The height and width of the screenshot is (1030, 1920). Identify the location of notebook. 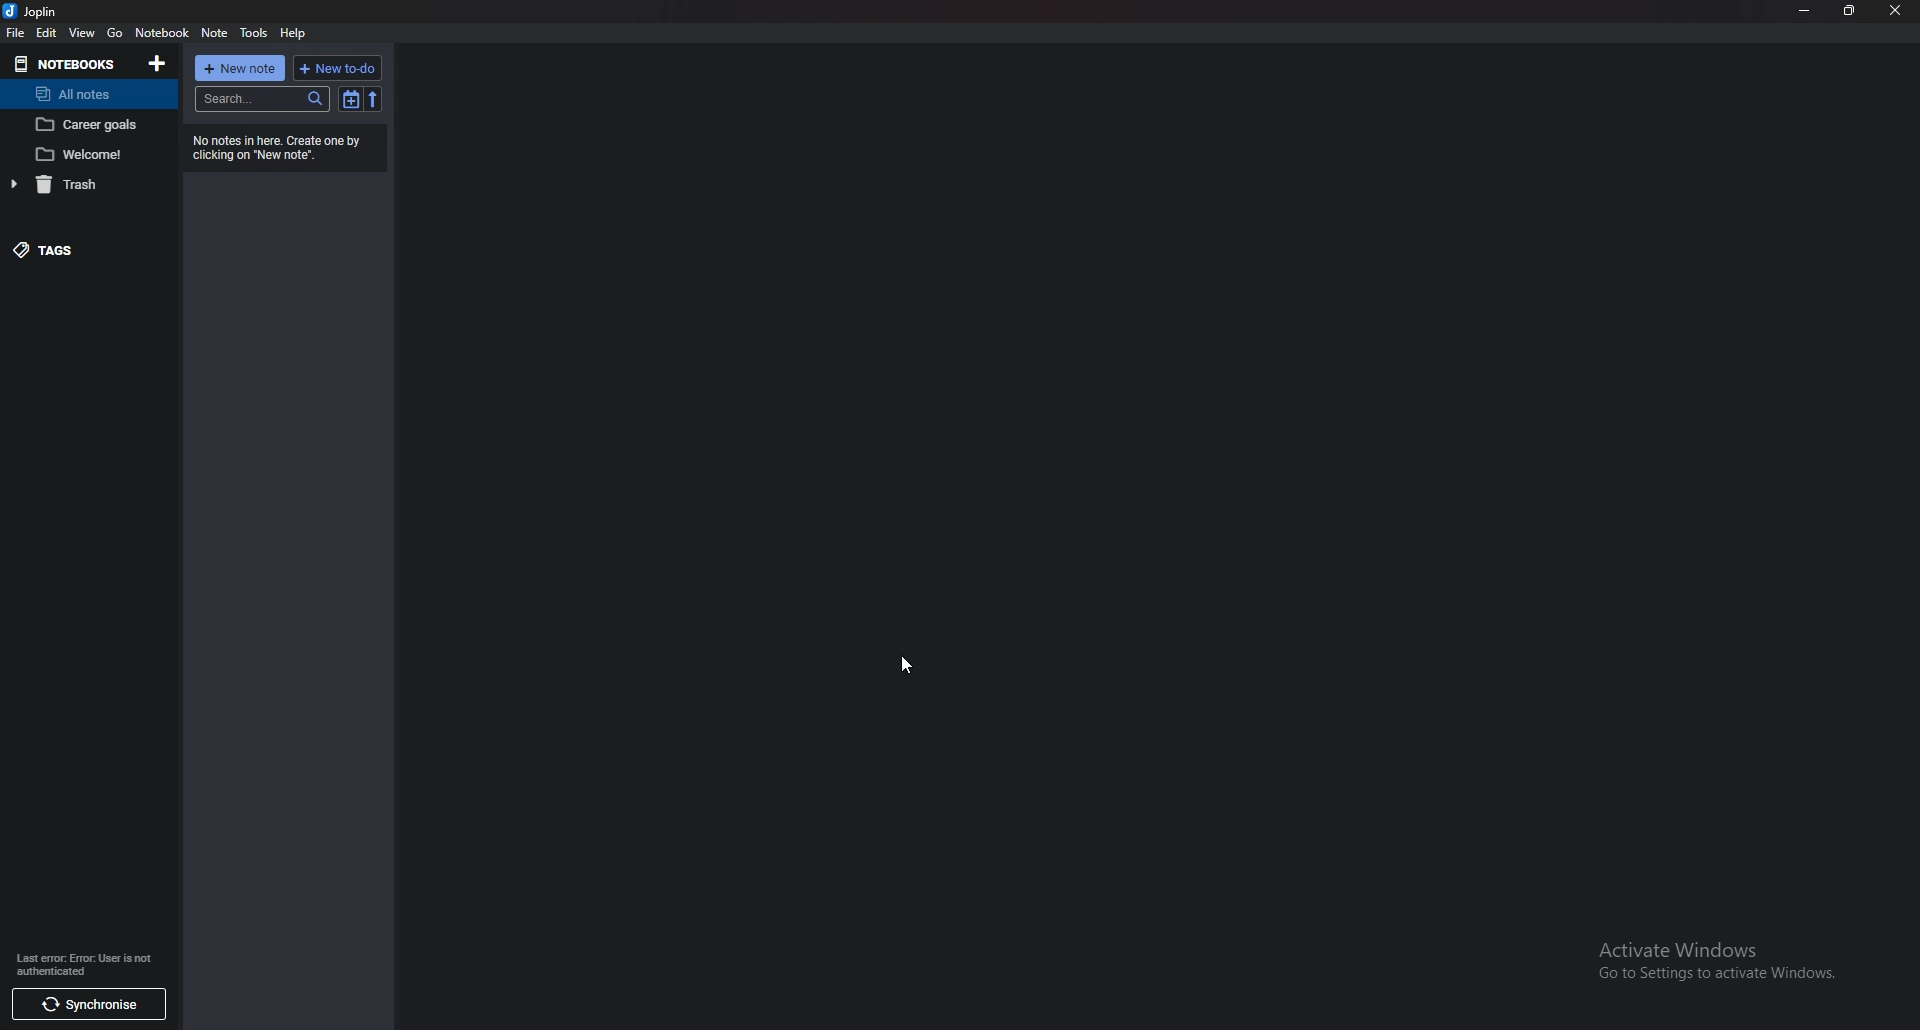
(163, 34).